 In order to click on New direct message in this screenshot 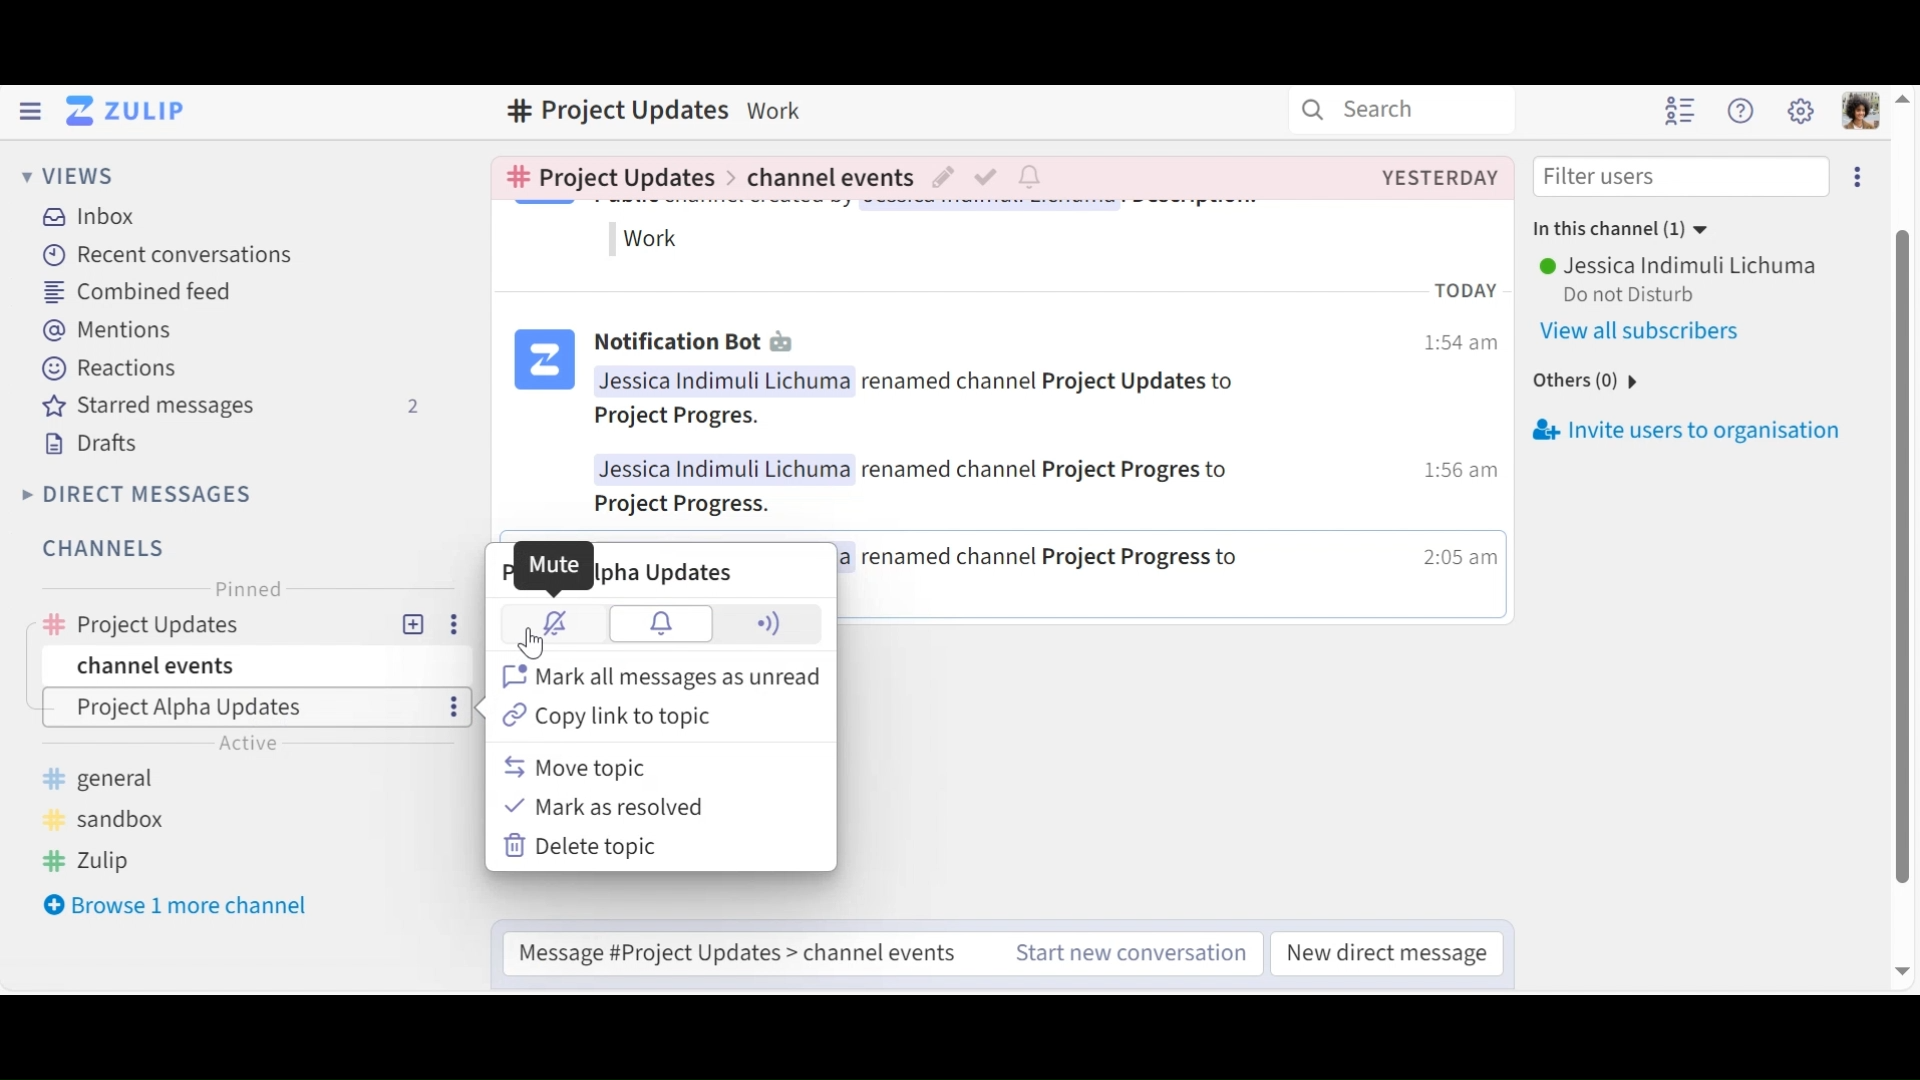, I will do `click(1390, 950)`.